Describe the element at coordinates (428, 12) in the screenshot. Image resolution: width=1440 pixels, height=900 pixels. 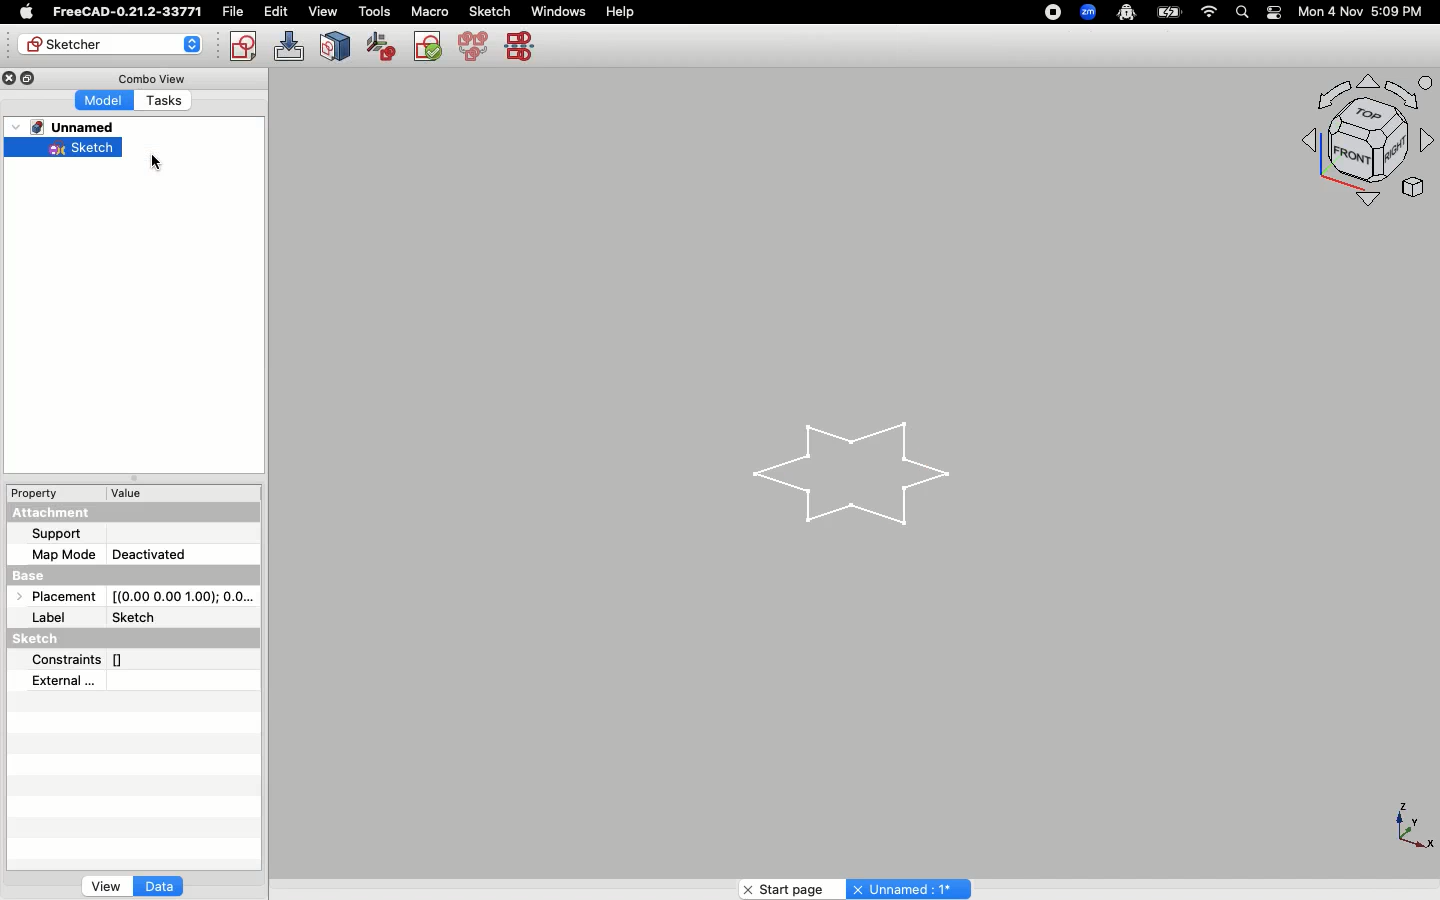
I see `Macro` at that location.